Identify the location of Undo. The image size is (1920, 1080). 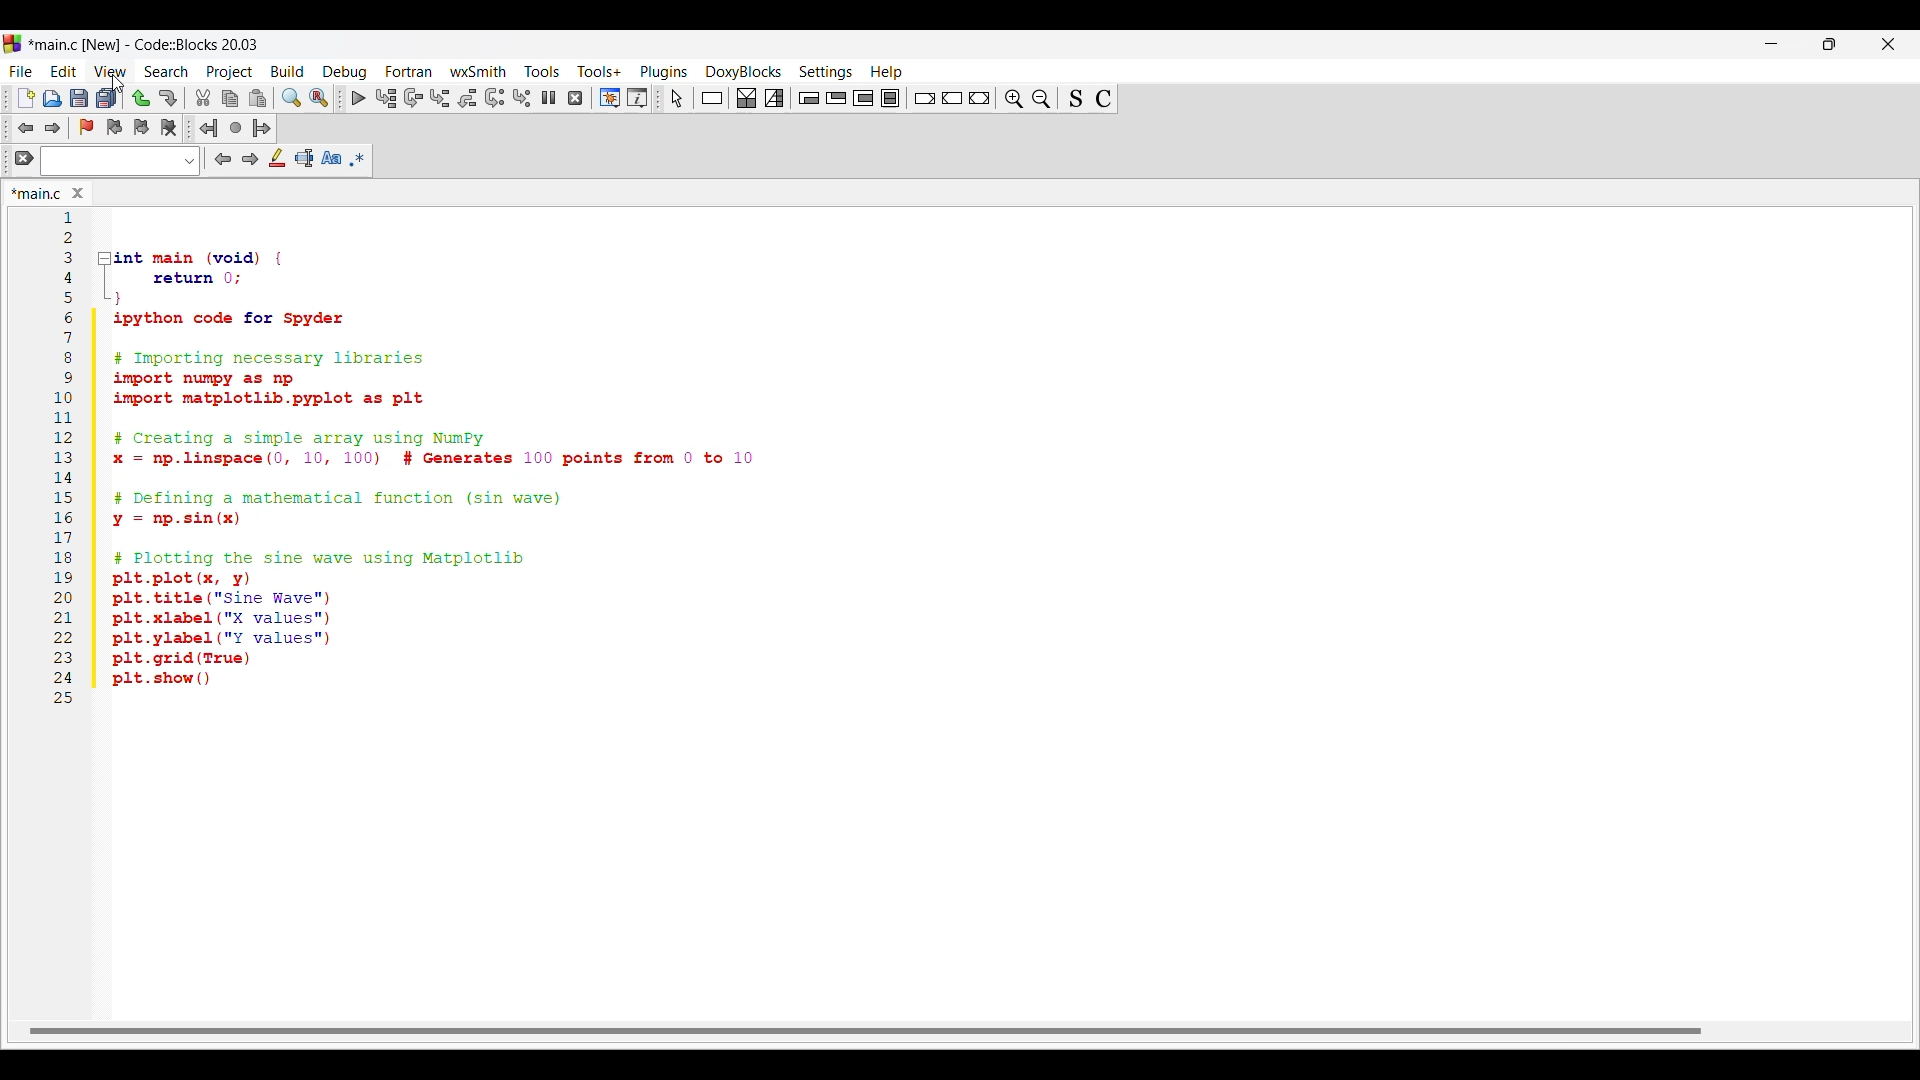
(141, 98).